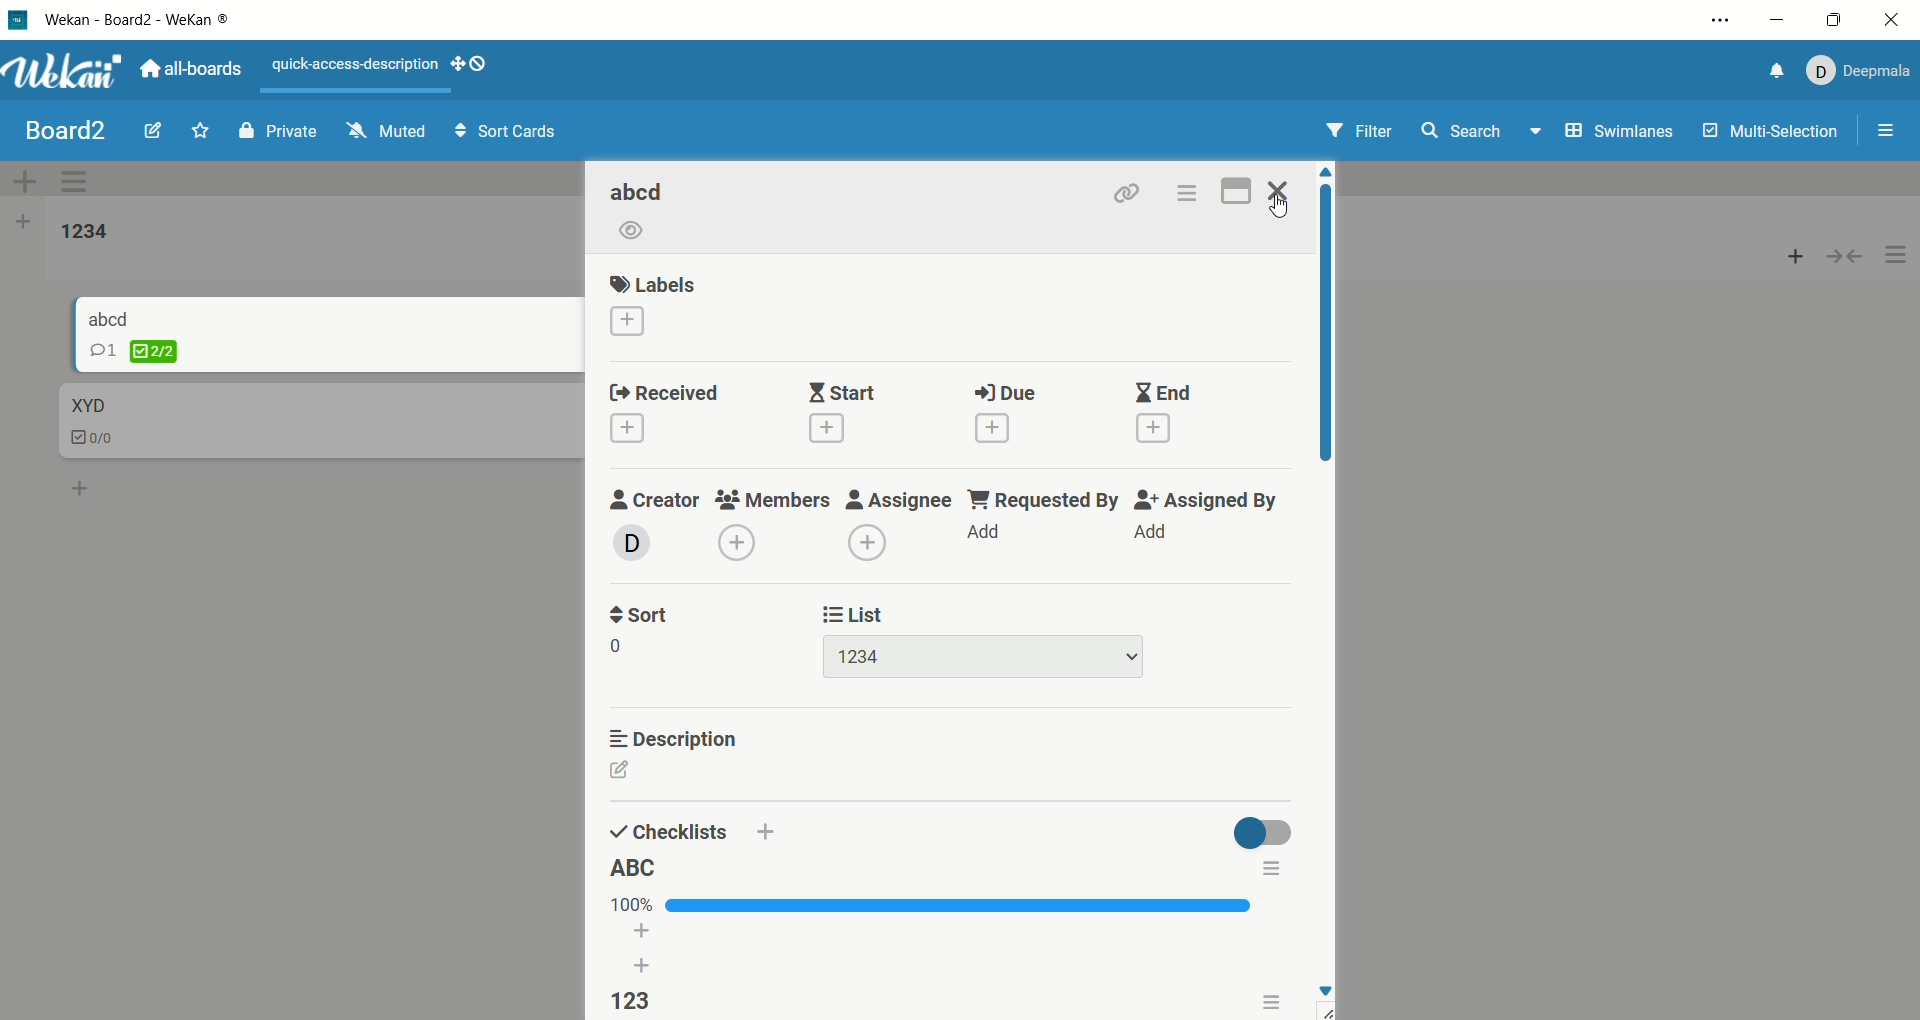 This screenshot has height=1020, width=1920. Describe the element at coordinates (633, 999) in the screenshot. I see `checklist` at that location.